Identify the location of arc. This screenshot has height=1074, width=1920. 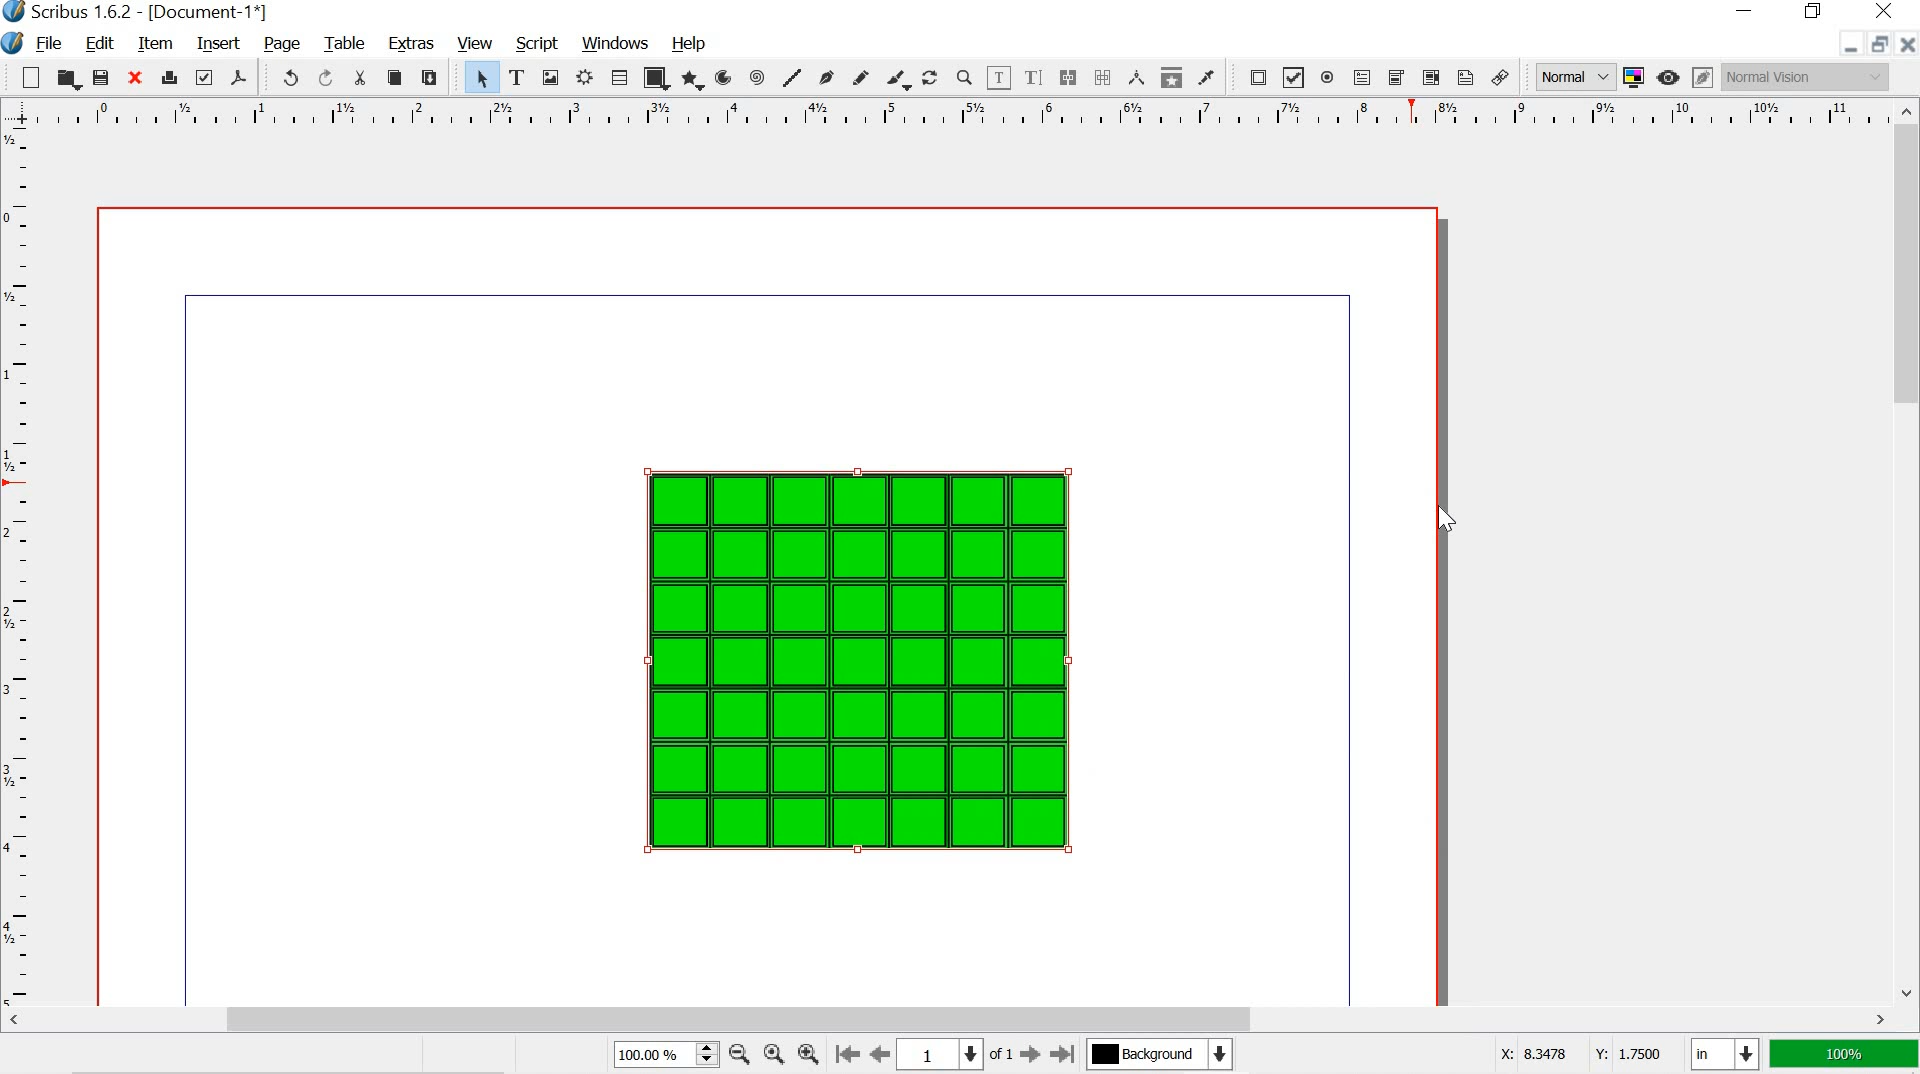
(721, 76).